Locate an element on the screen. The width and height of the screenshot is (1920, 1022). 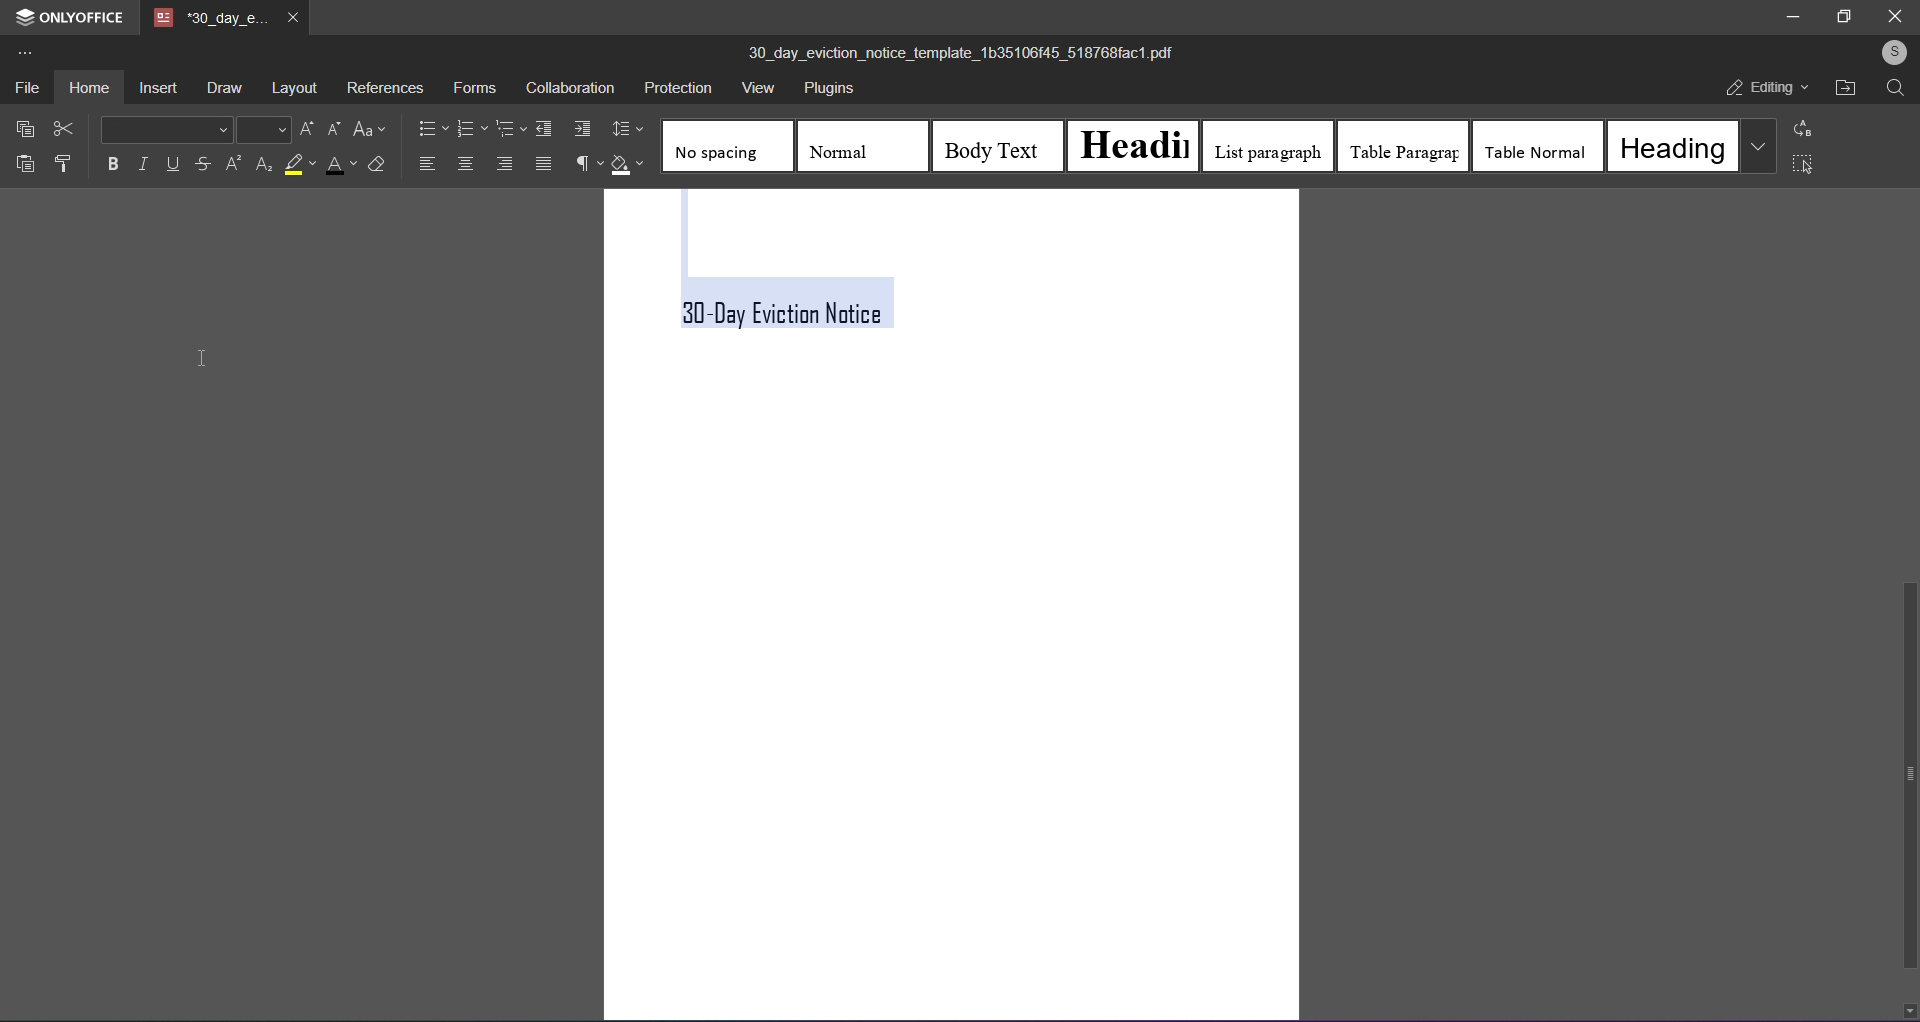
replace is located at coordinates (1808, 128).